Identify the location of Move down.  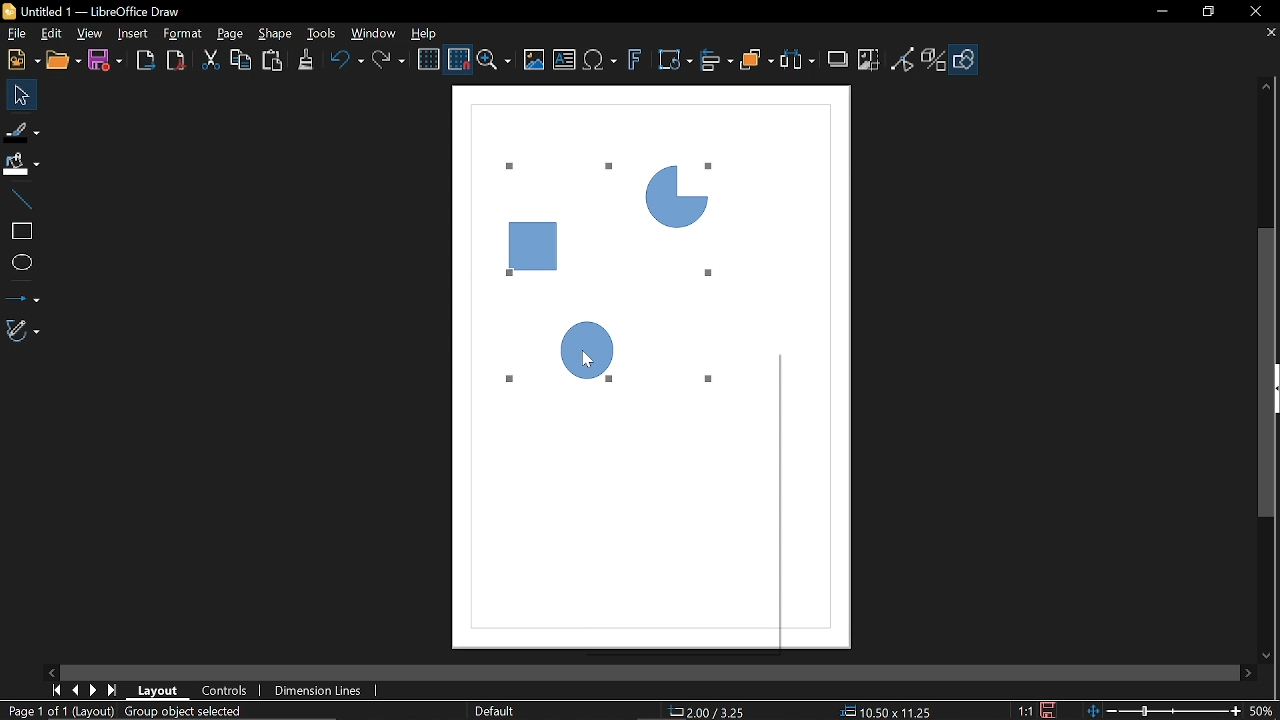
(1266, 658).